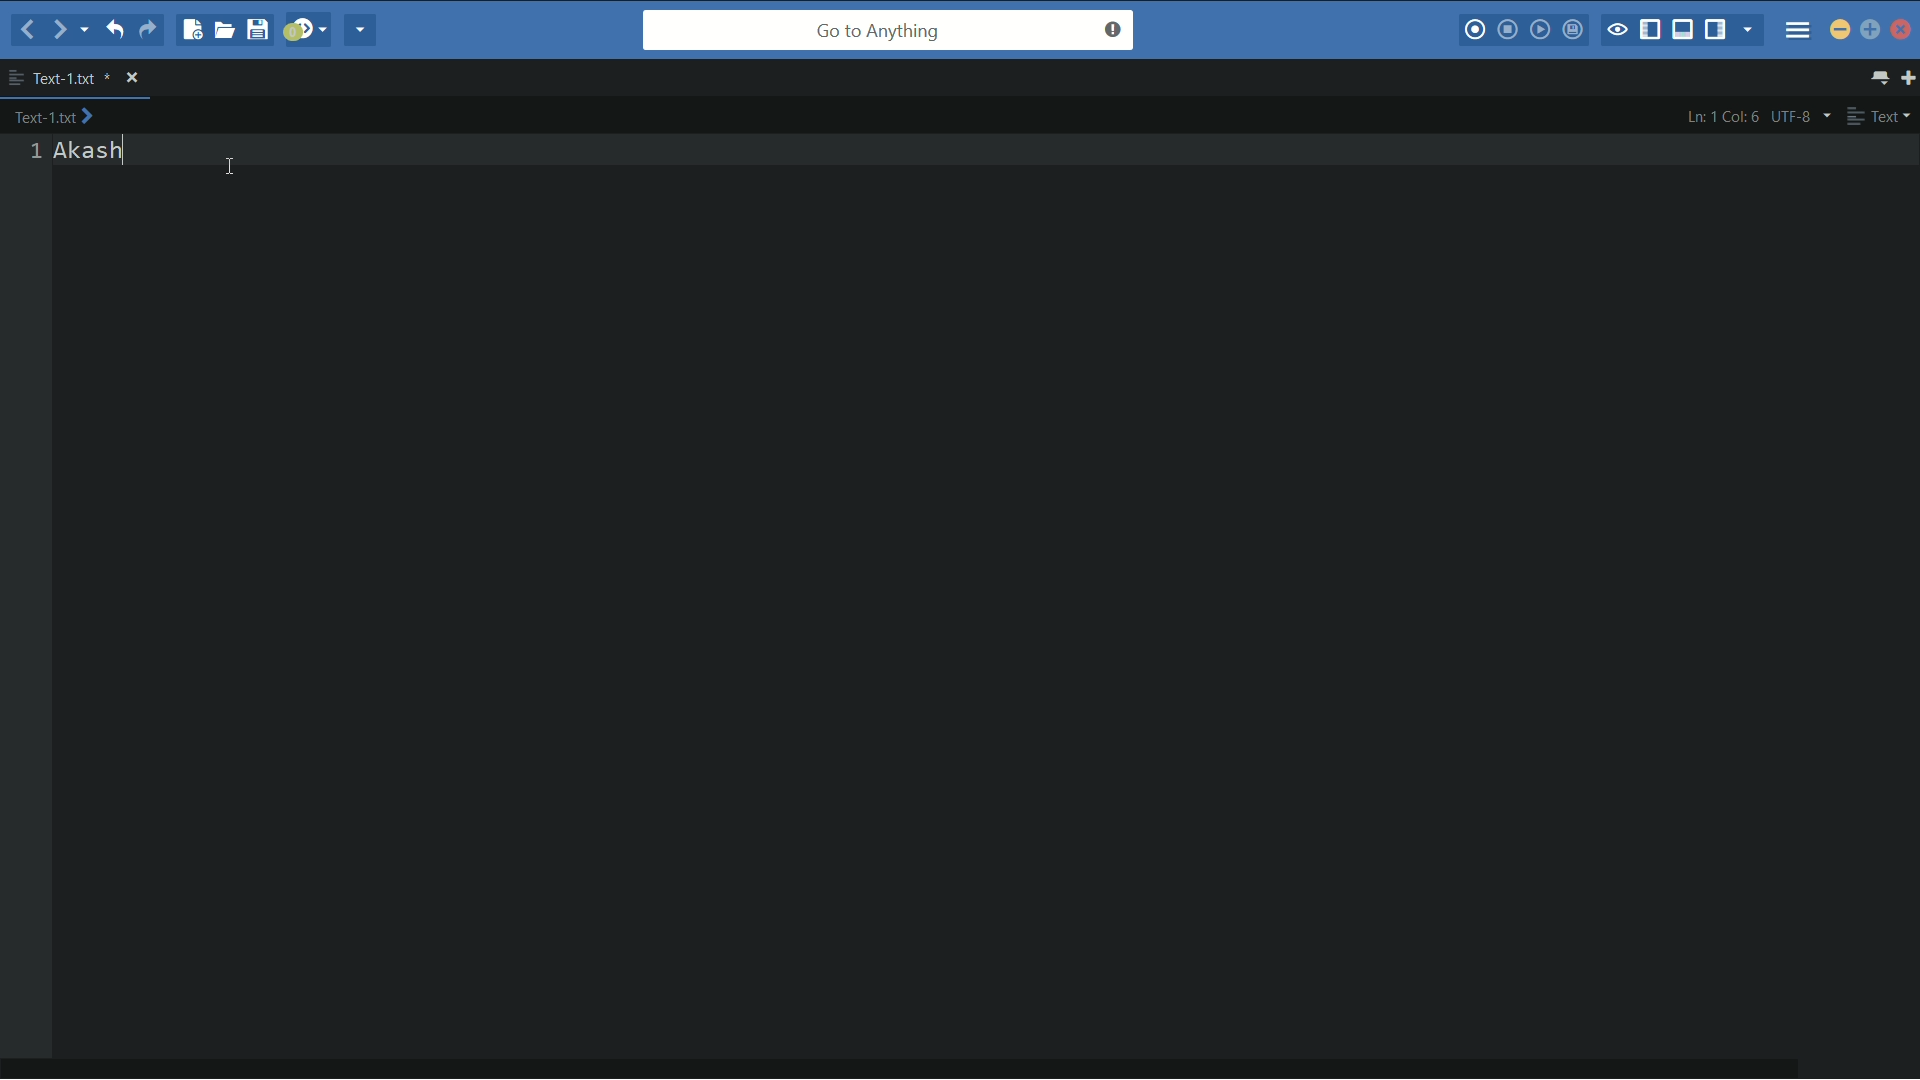  I want to click on line encoding, so click(1803, 117).